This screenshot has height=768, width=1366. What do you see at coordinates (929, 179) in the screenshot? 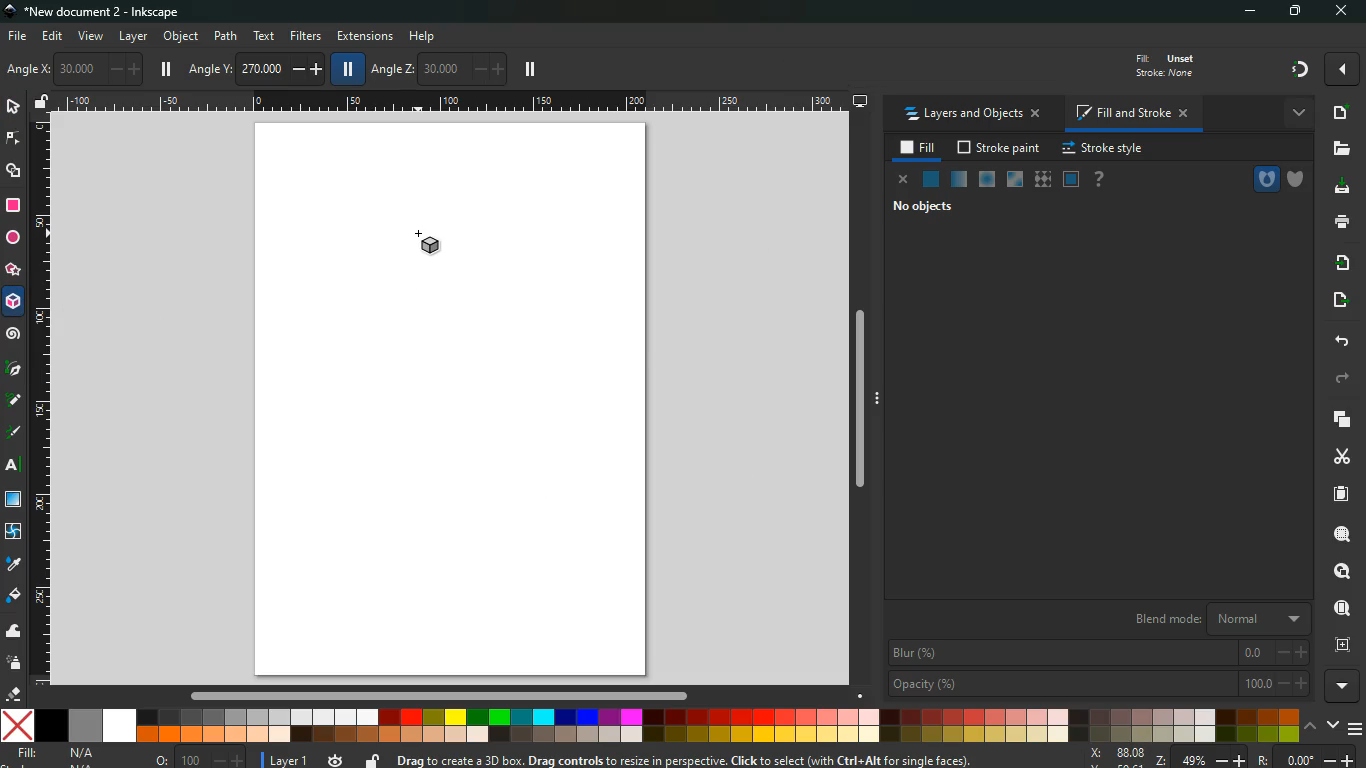
I see `normal` at bounding box center [929, 179].